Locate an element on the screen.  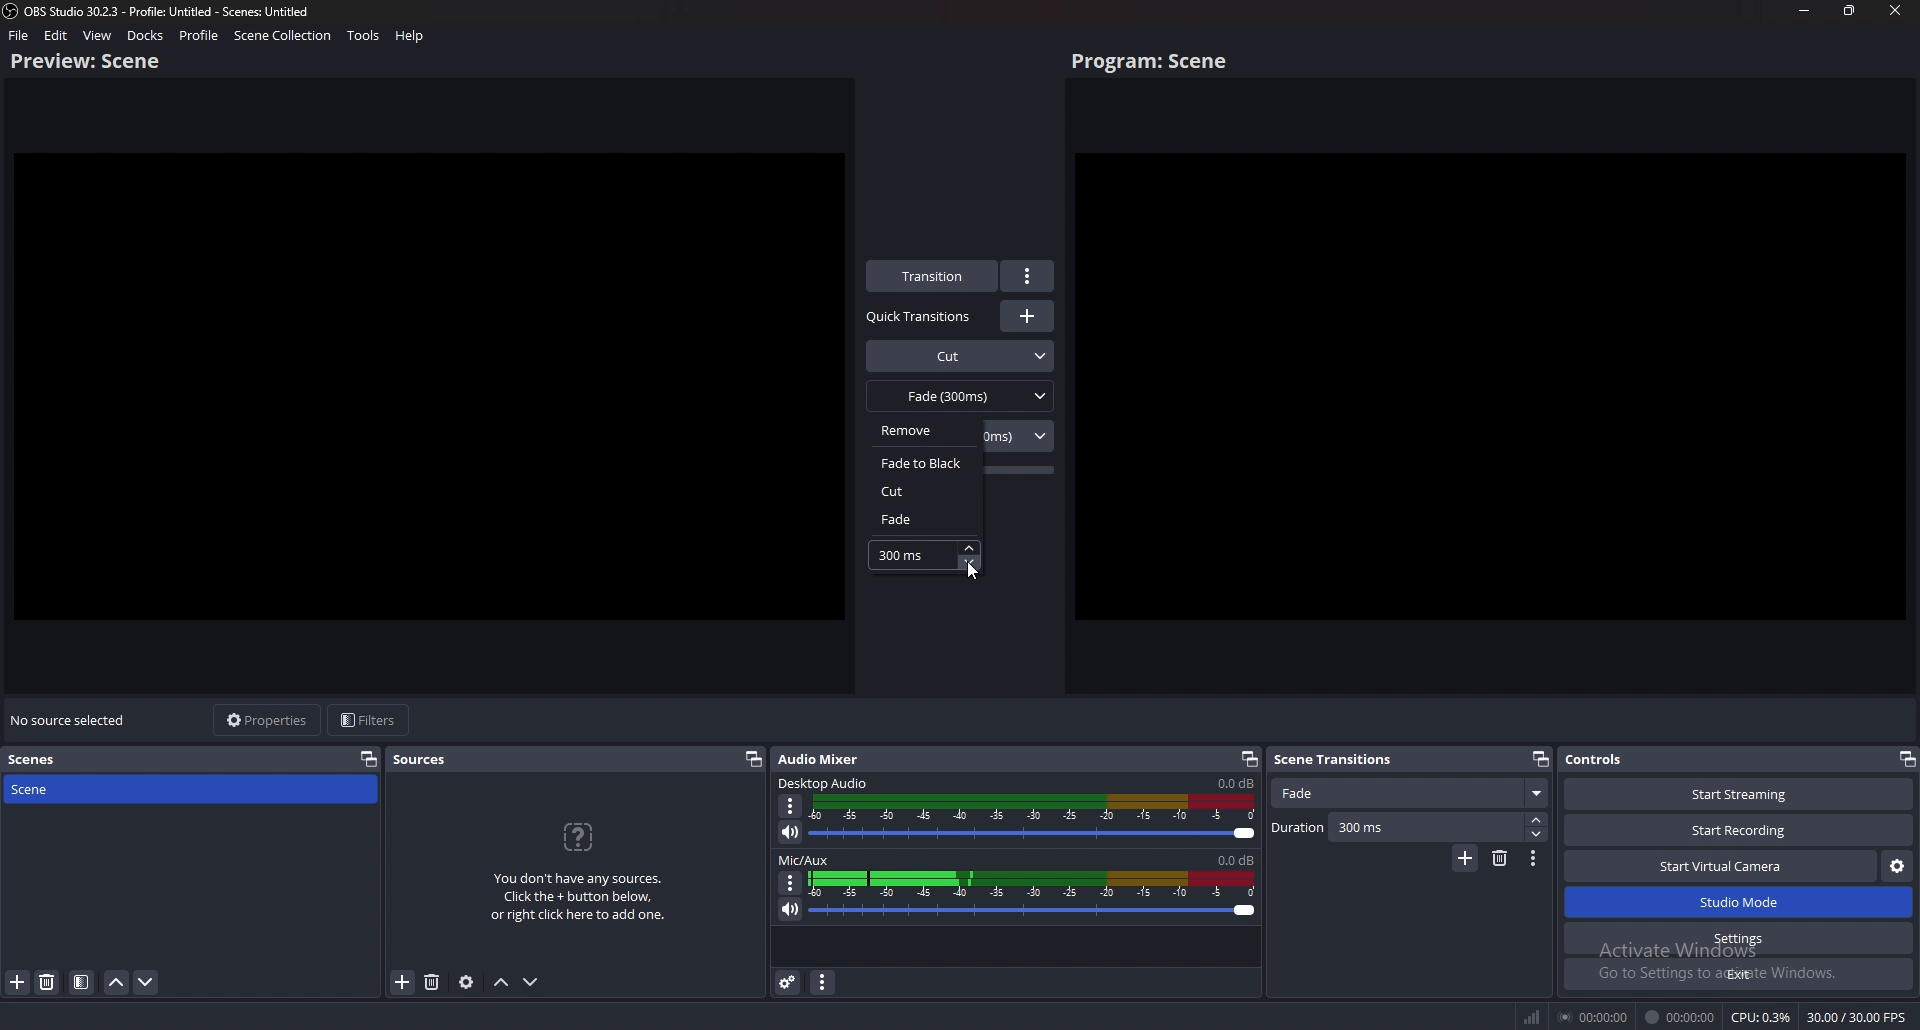
advanced audio properties is located at coordinates (789, 983).